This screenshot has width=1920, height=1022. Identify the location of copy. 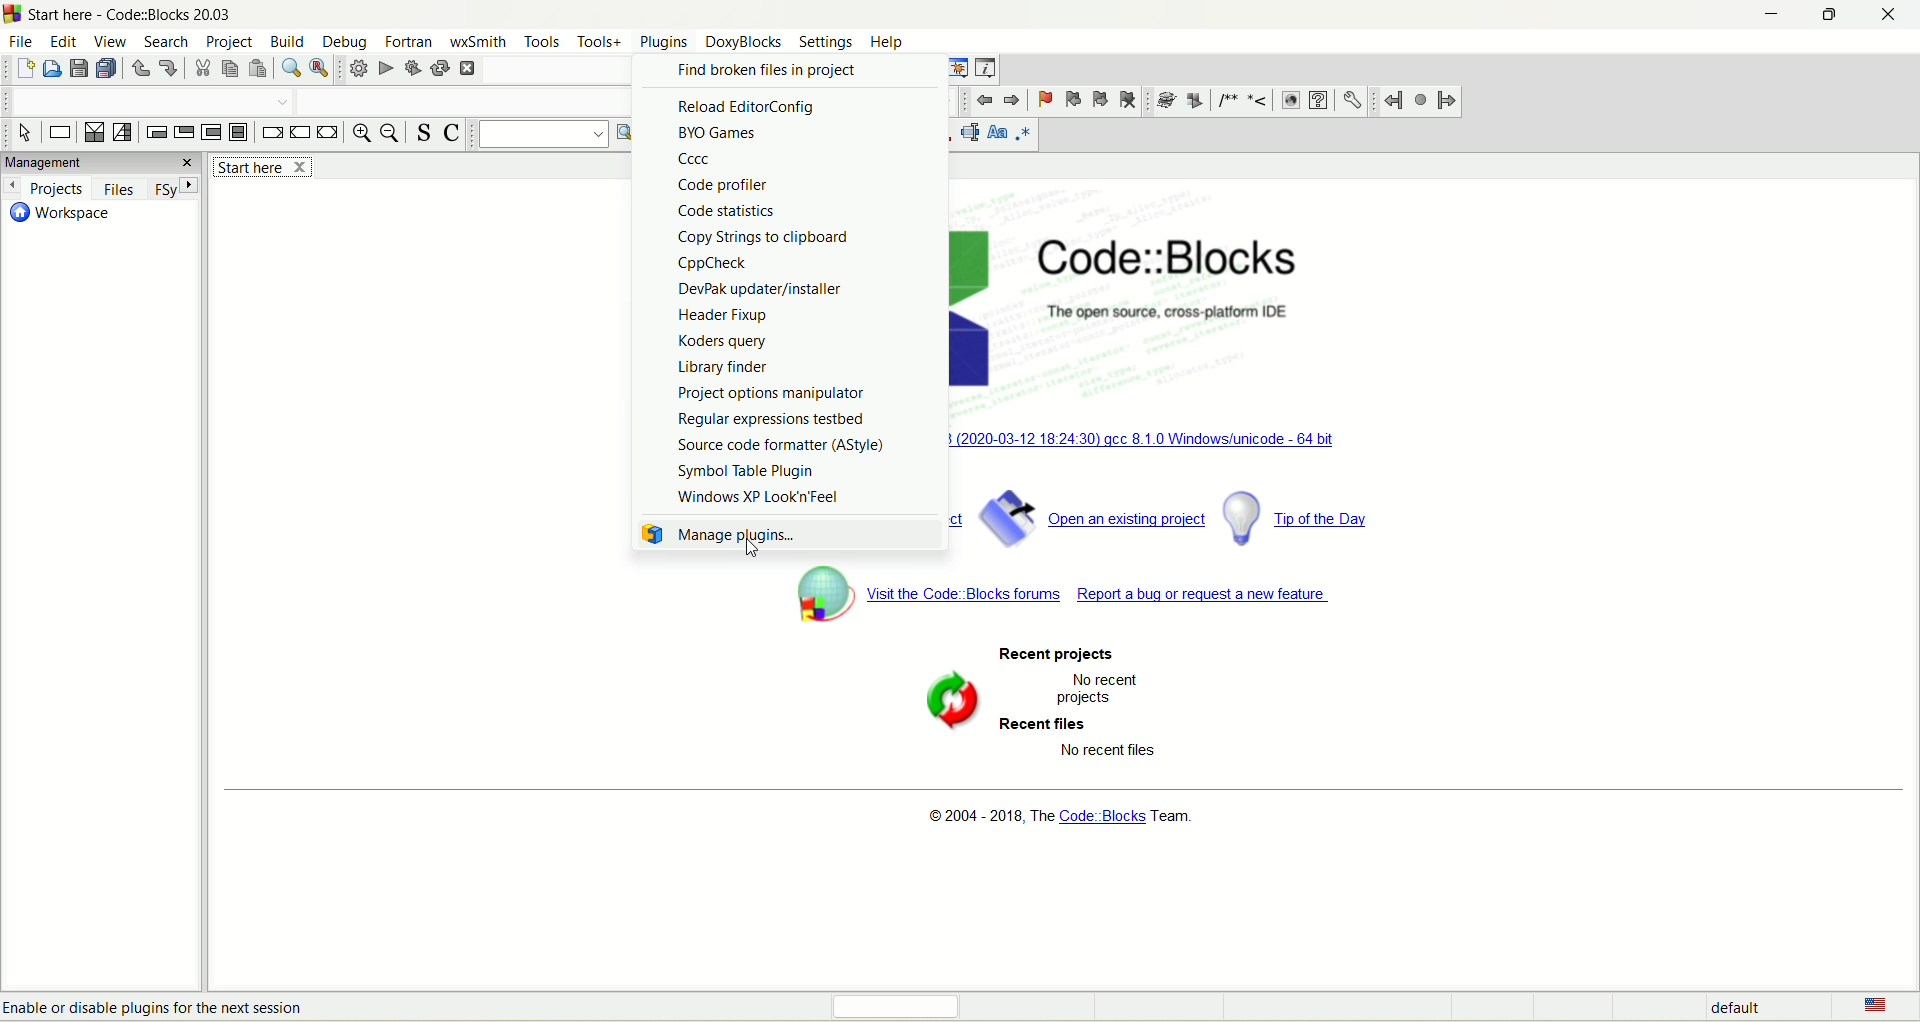
(229, 69).